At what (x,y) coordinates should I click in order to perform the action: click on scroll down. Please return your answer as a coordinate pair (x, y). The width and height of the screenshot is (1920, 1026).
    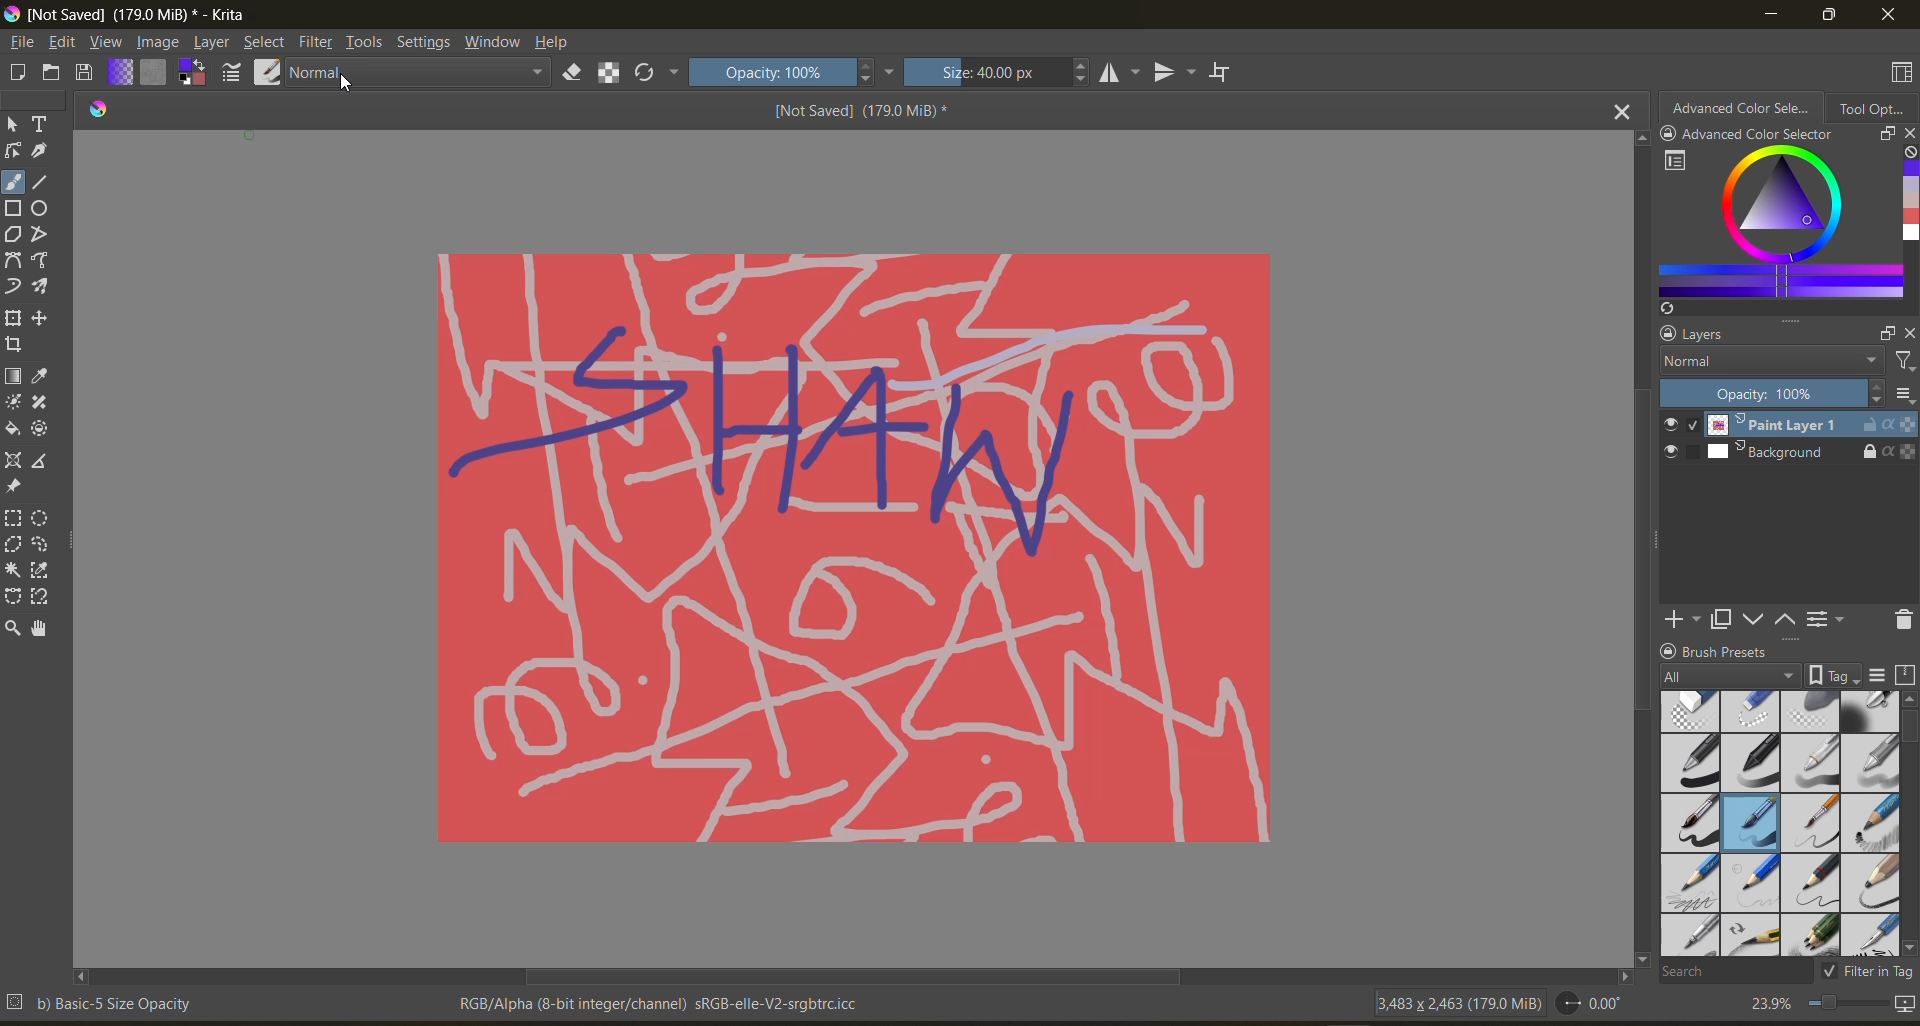
    Looking at the image, I should click on (1908, 950).